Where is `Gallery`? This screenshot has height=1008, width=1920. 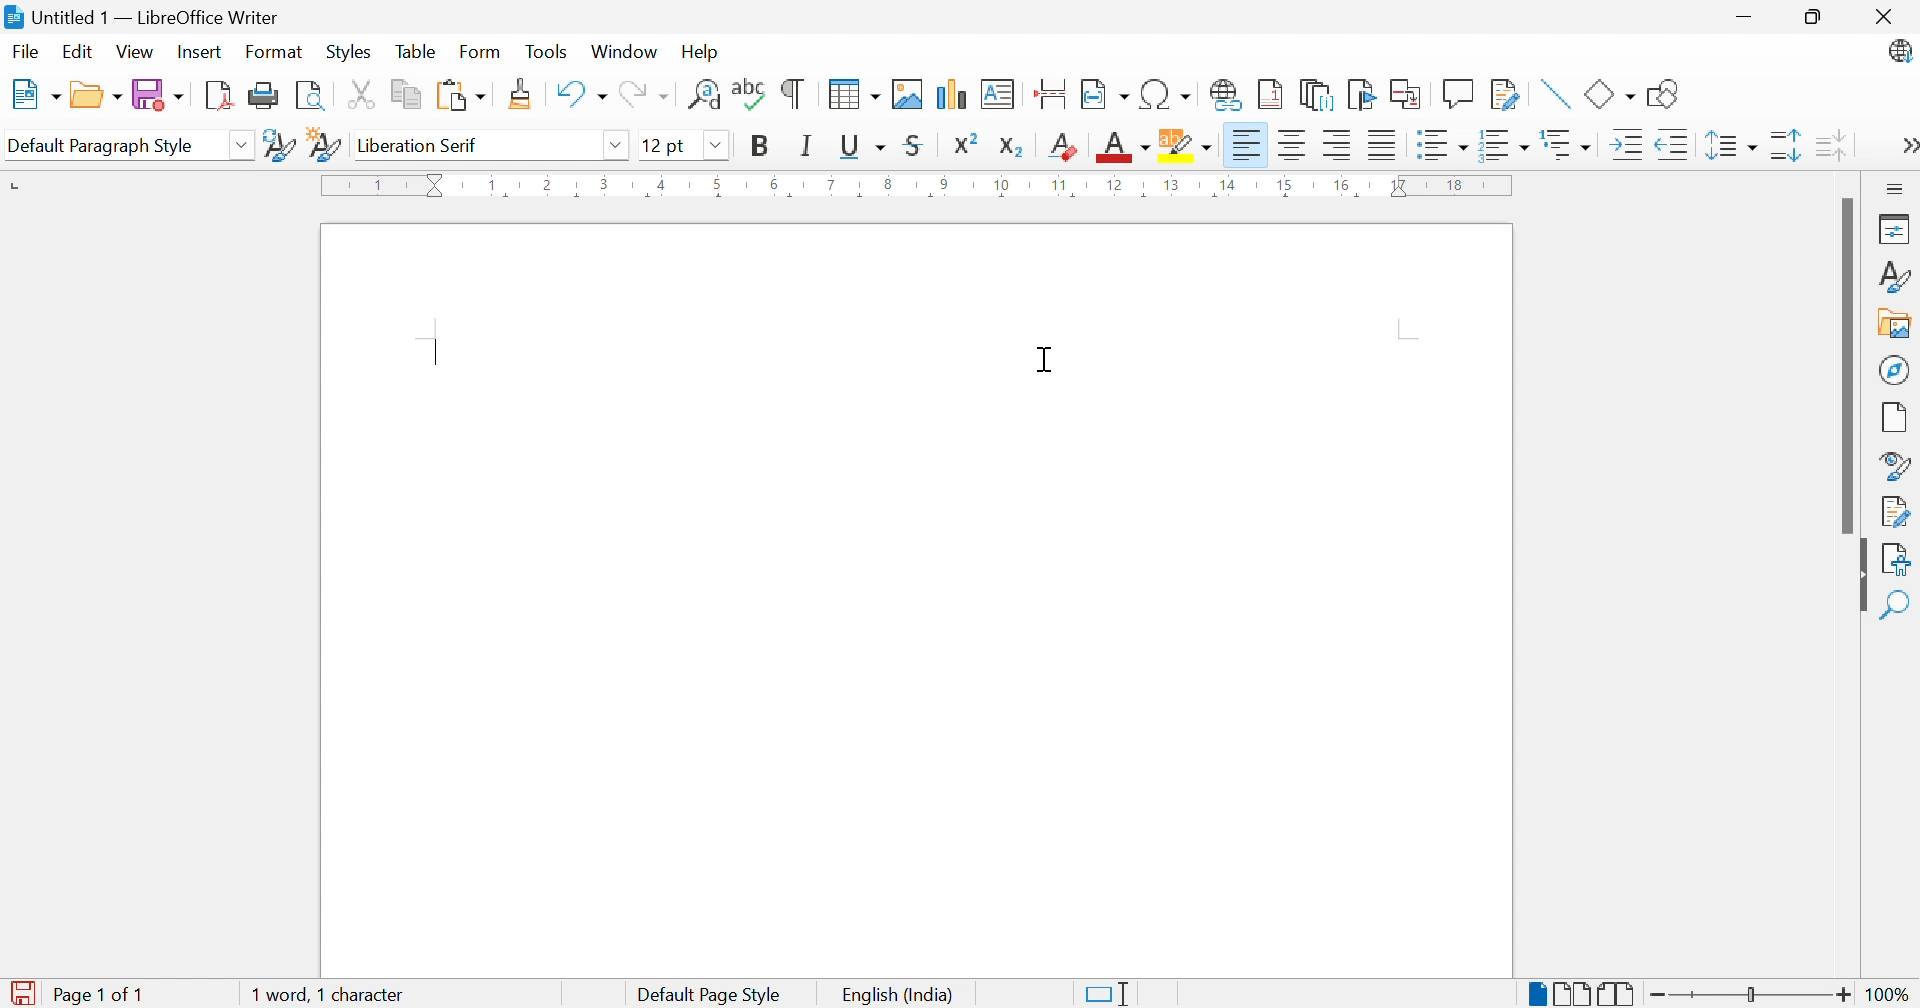
Gallery is located at coordinates (1895, 325).